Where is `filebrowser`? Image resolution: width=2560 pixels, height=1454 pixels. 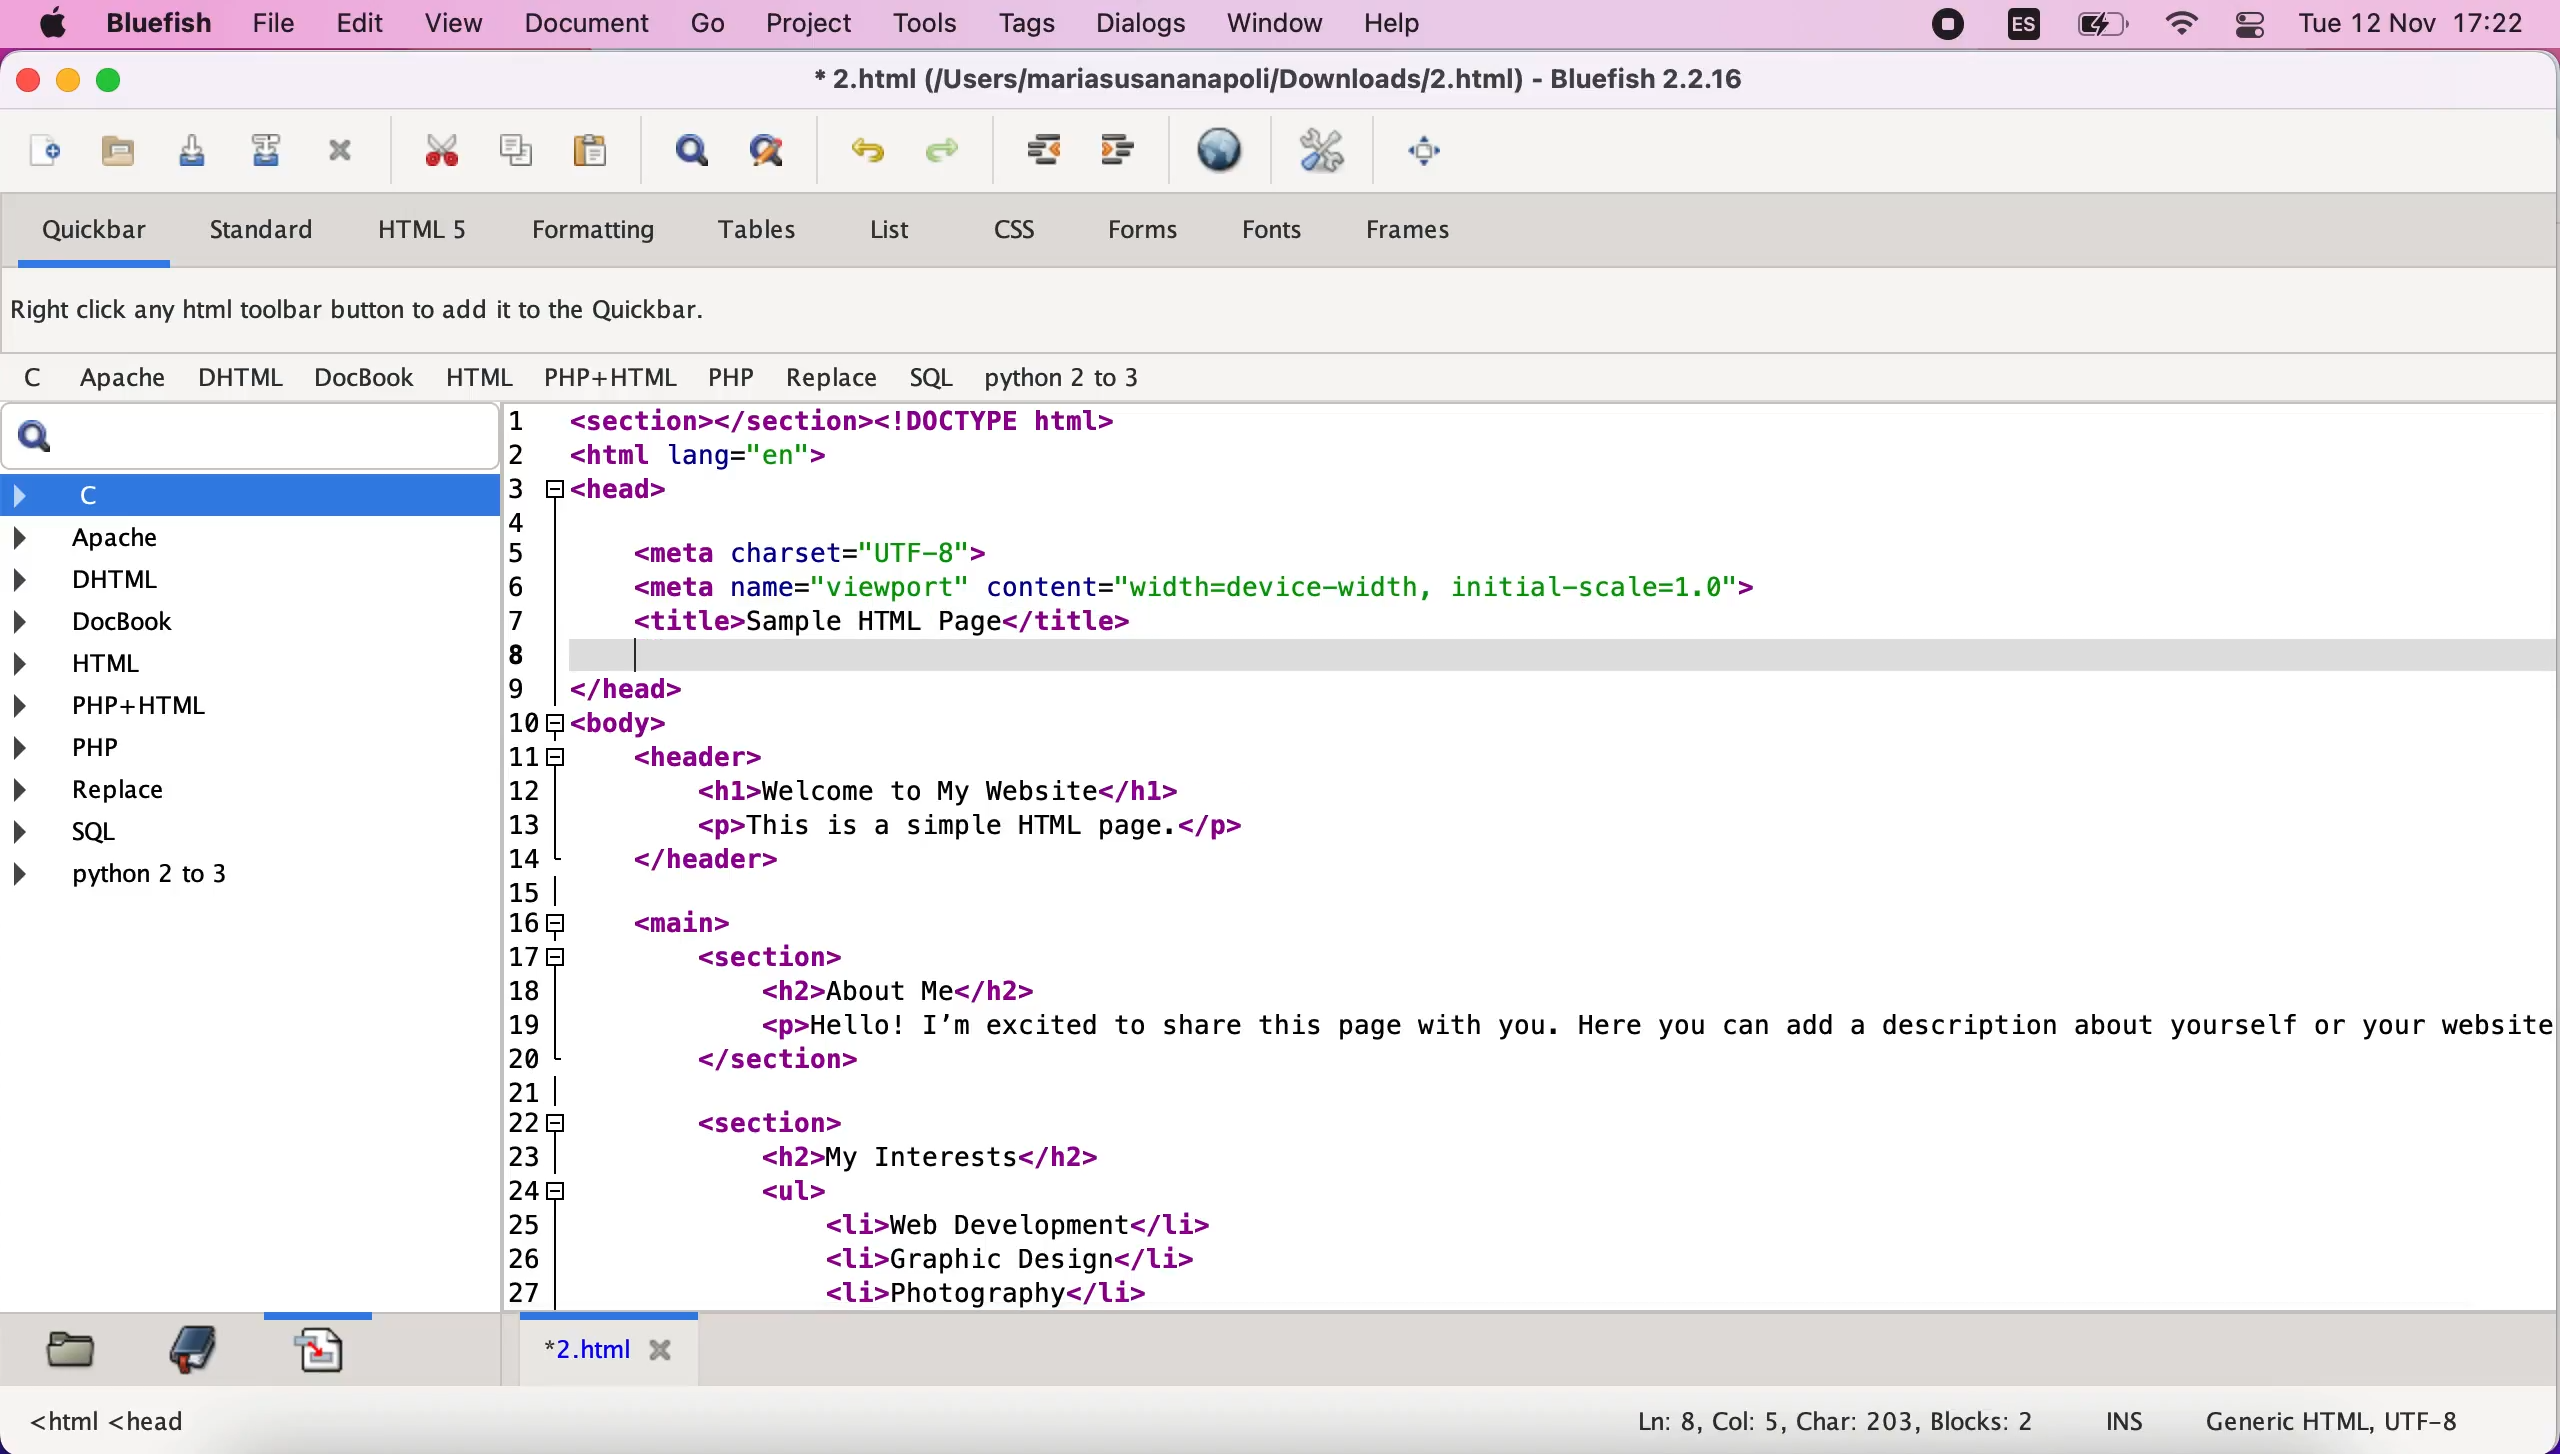 filebrowser is located at coordinates (76, 1353).